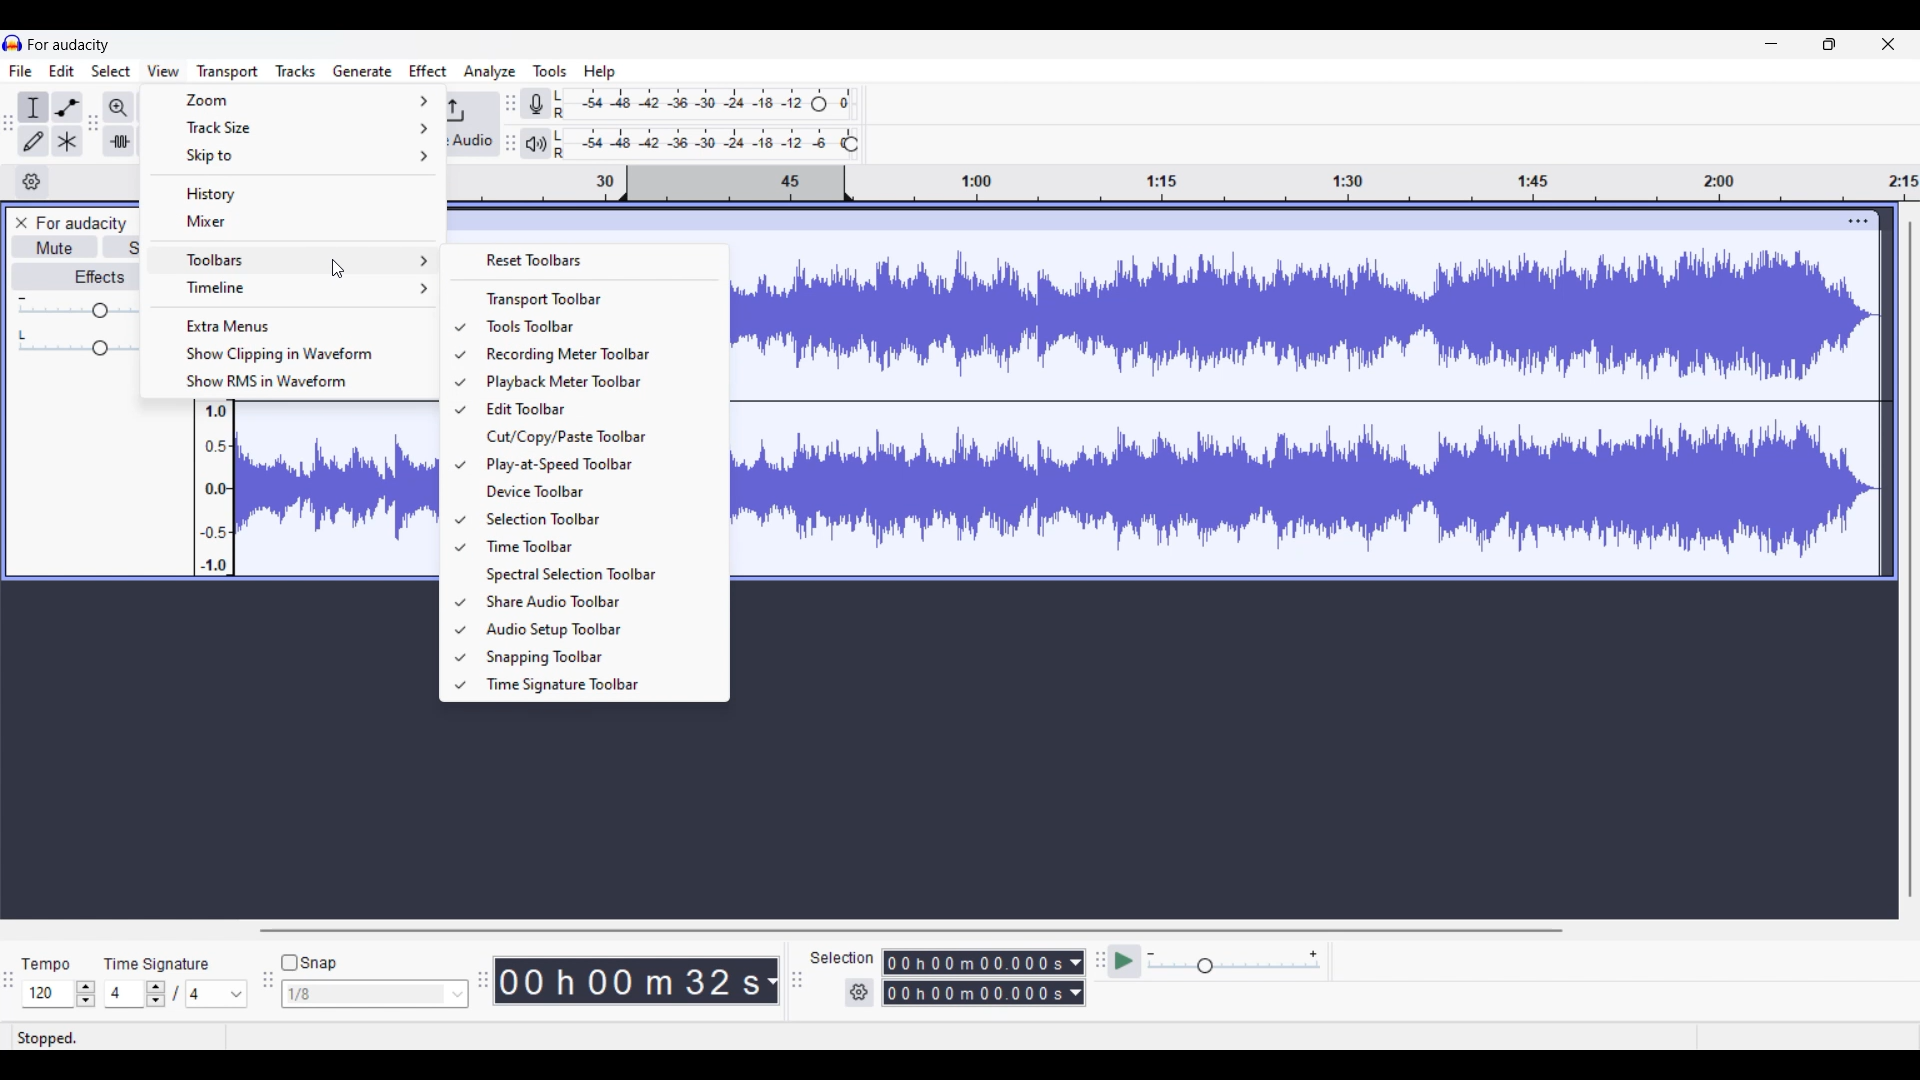 The height and width of the screenshot is (1080, 1920). I want to click on Selection tool, so click(34, 107).